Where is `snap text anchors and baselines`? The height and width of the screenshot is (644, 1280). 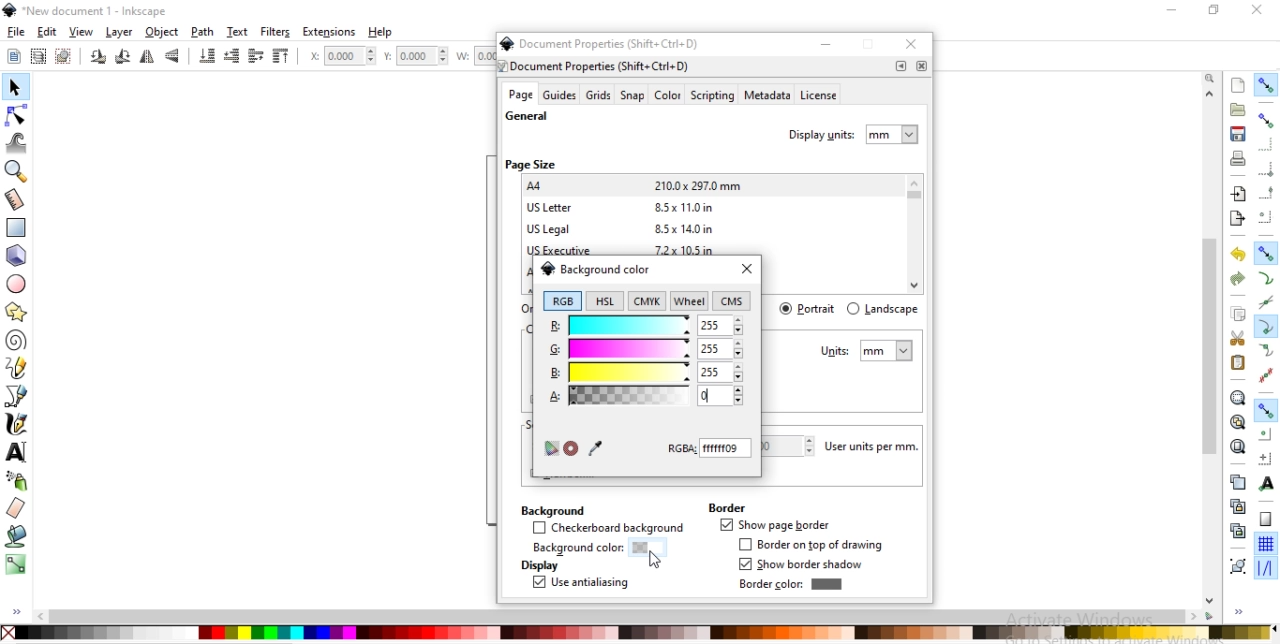
snap text anchors and baselines is located at coordinates (1264, 483).